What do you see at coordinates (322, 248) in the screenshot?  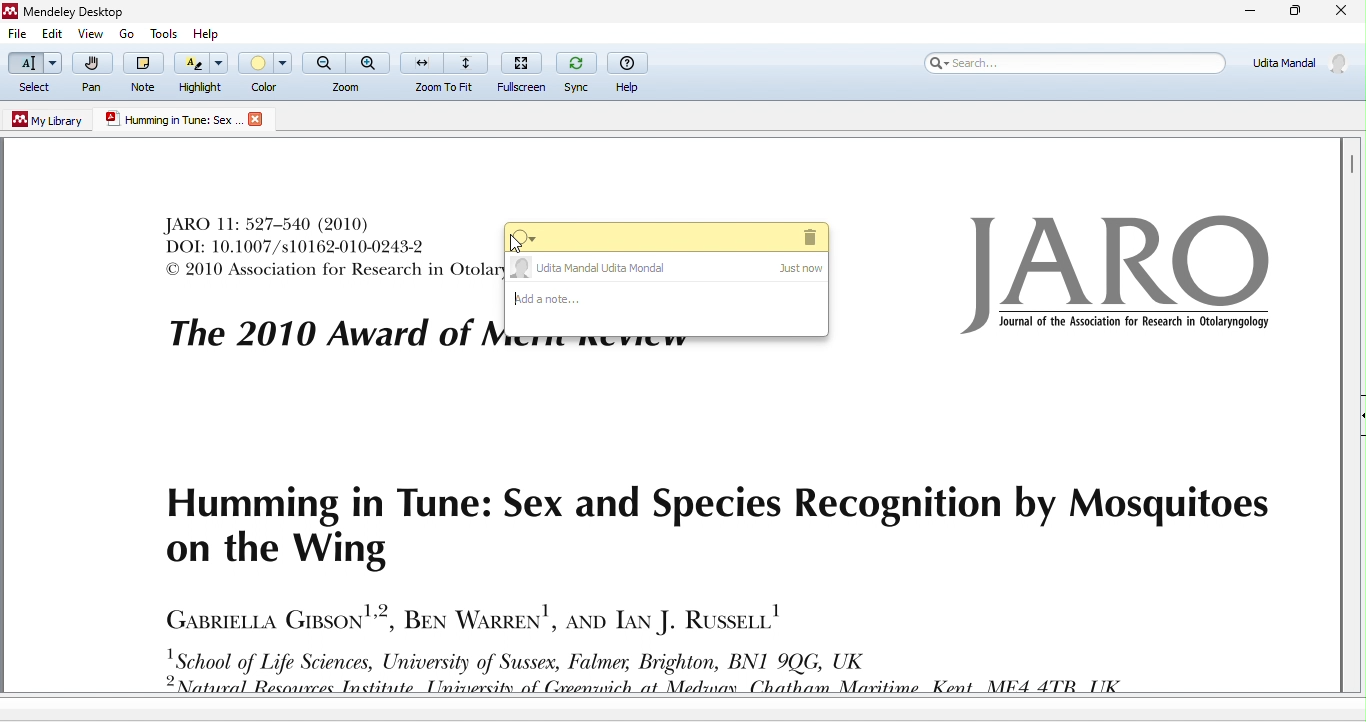 I see `Journal text` at bounding box center [322, 248].